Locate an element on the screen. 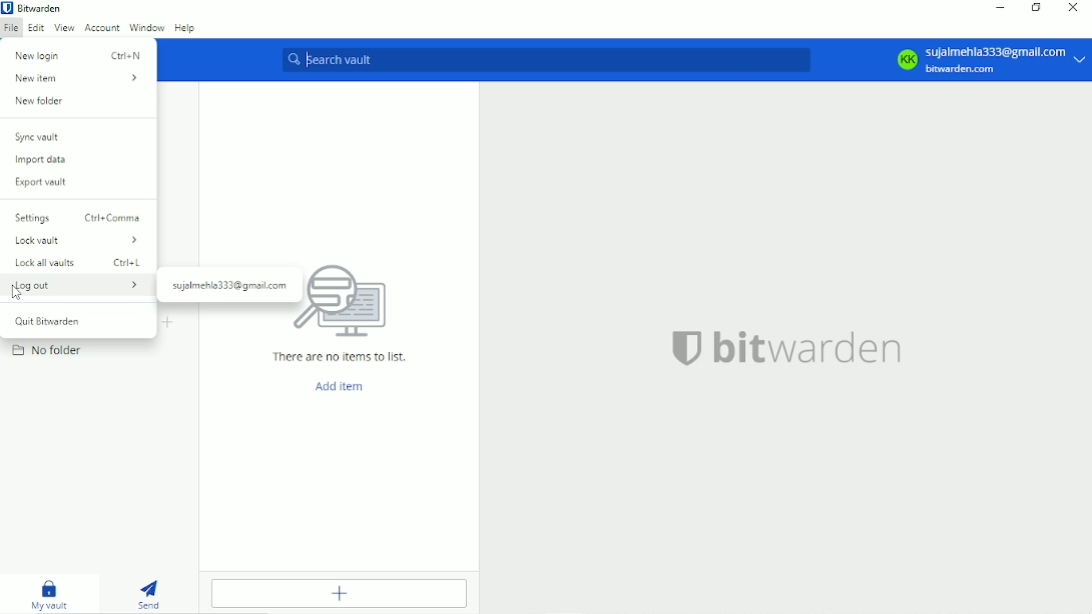  Help is located at coordinates (185, 28).